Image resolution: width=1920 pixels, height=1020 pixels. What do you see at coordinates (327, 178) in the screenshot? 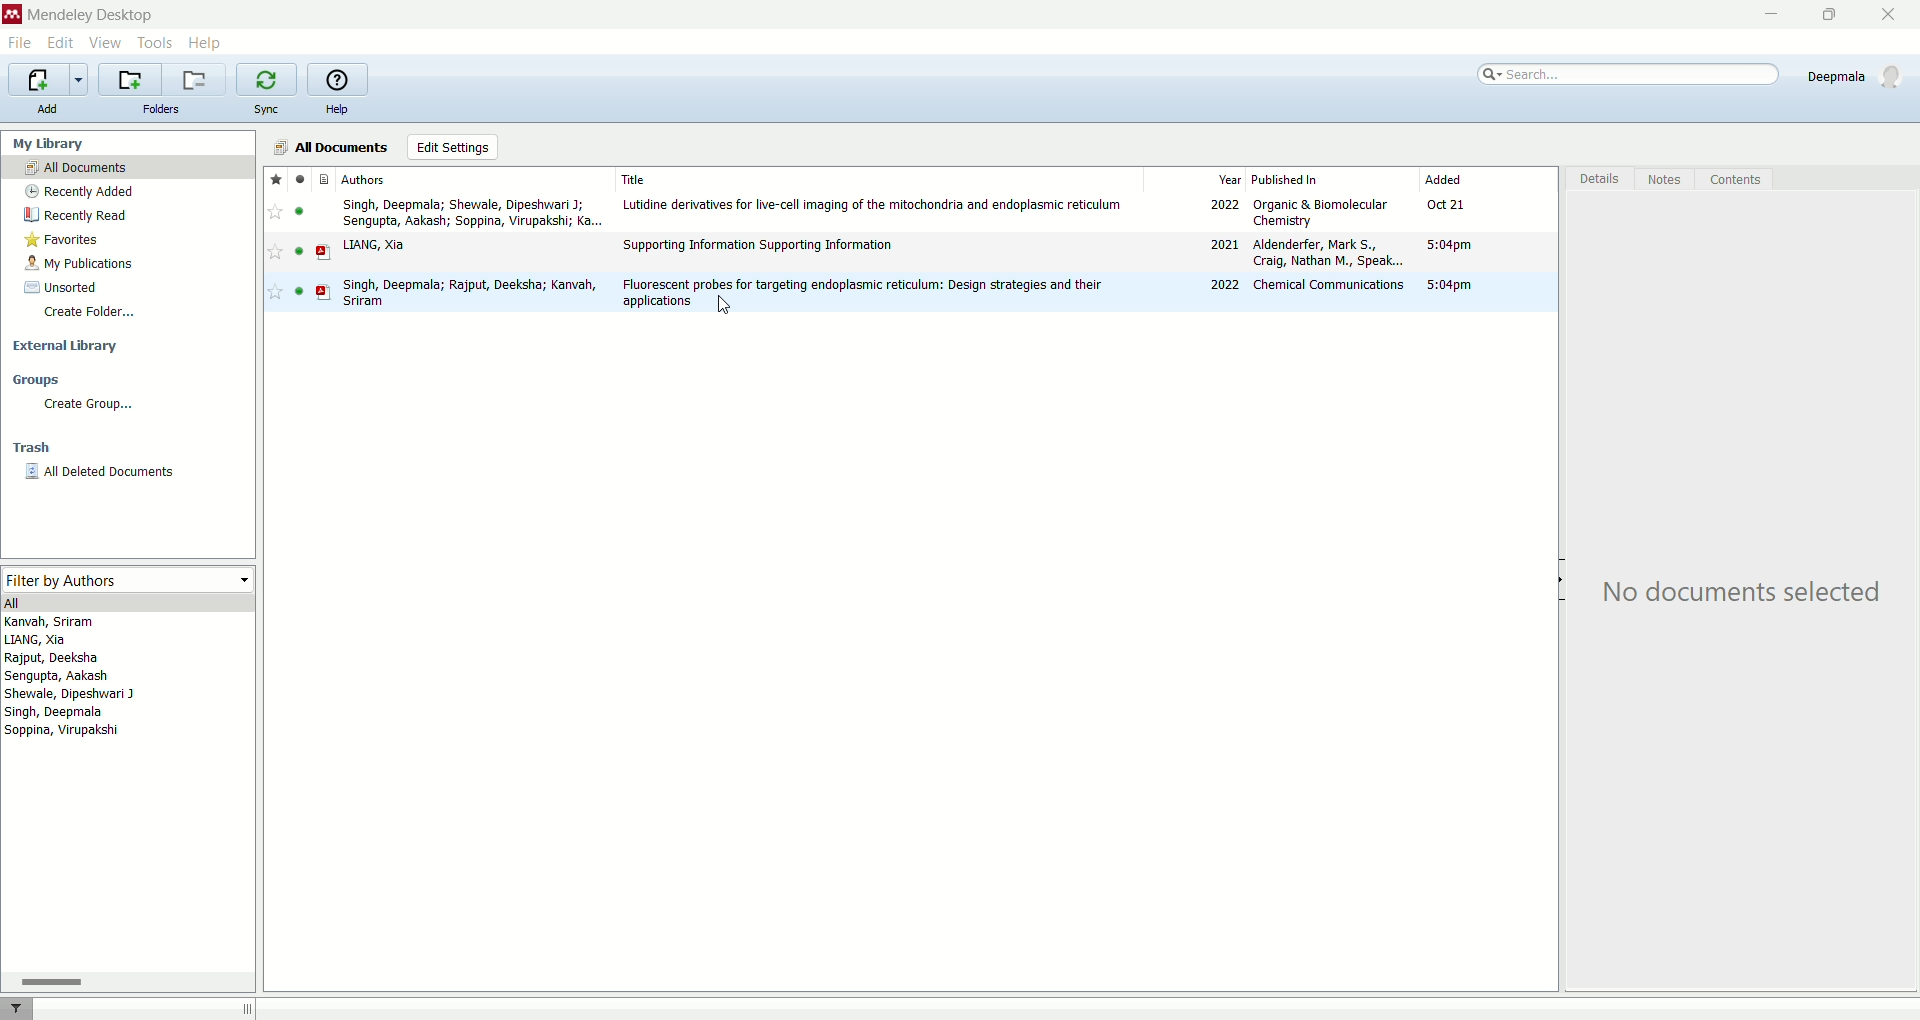
I see `document` at bounding box center [327, 178].